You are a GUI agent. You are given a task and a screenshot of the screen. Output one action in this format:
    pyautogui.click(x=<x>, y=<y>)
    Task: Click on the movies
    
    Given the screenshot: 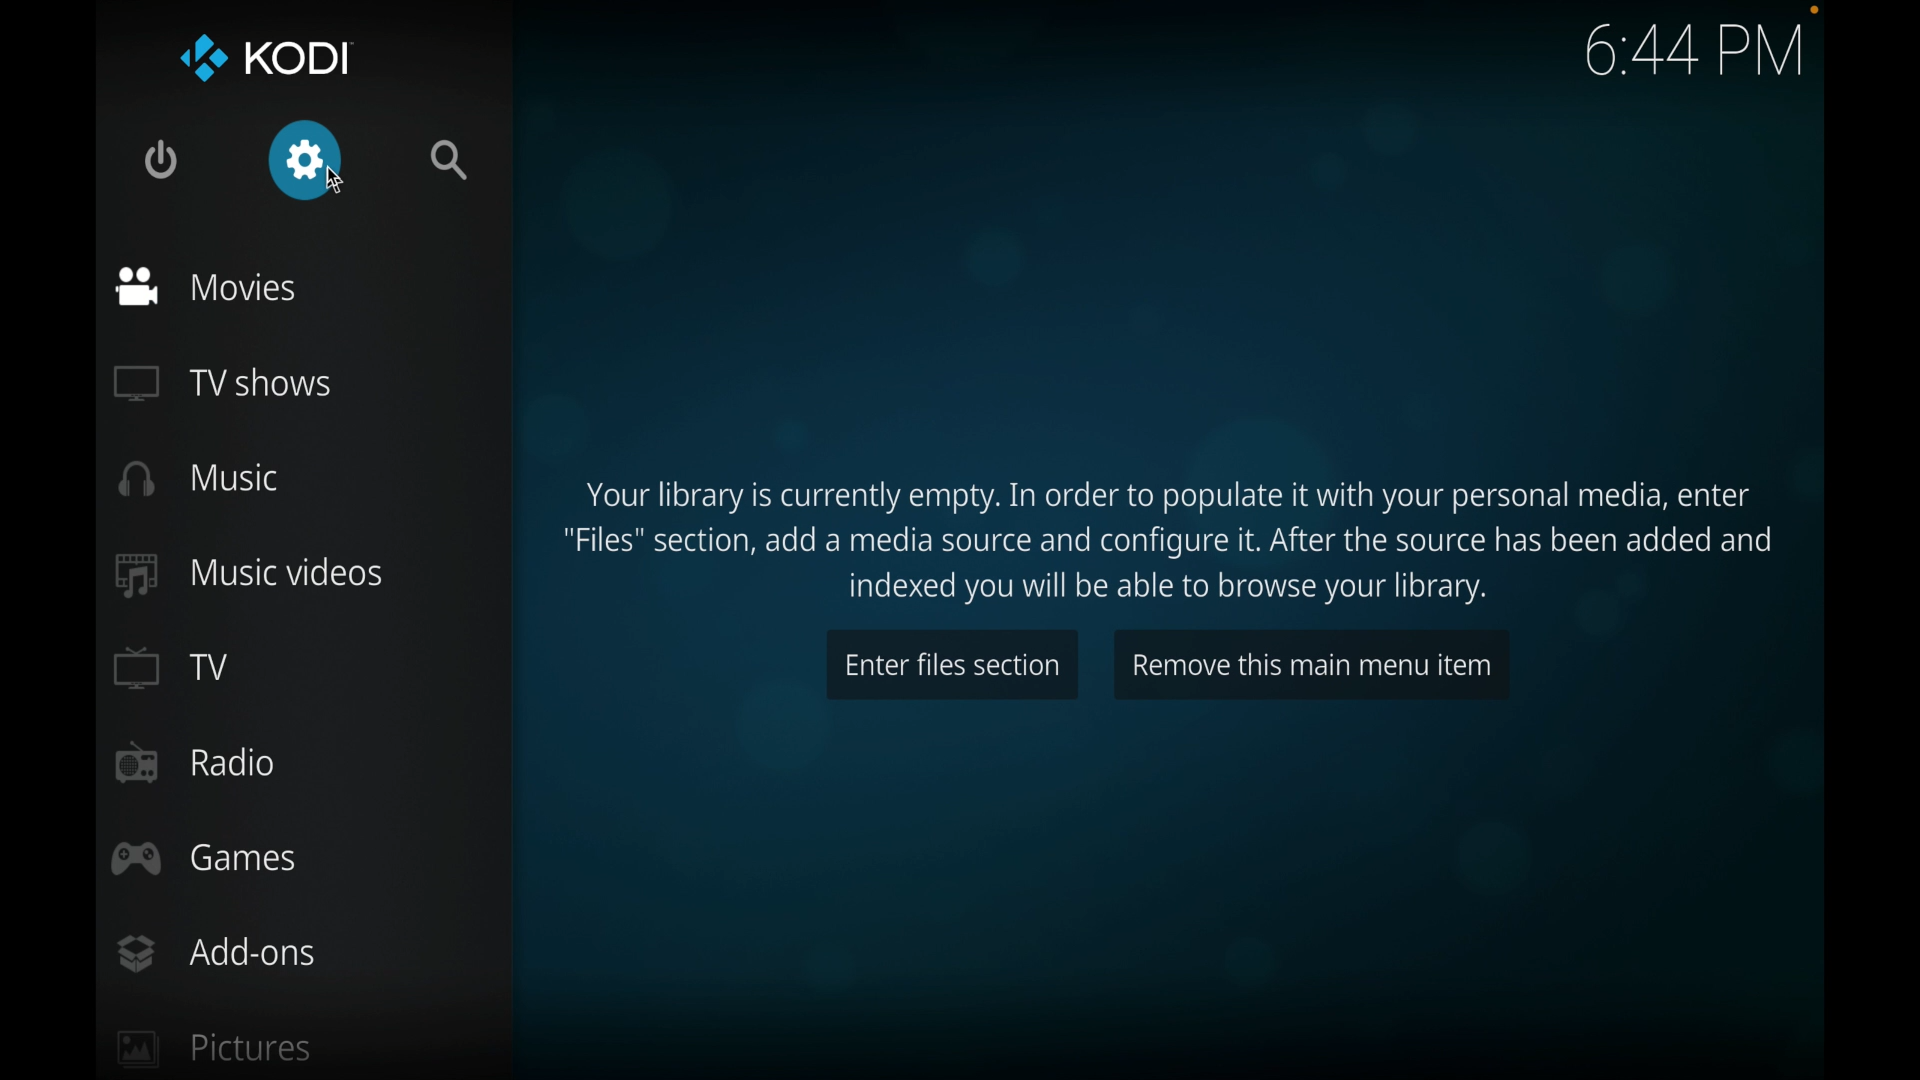 What is the action you would take?
    pyautogui.click(x=206, y=286)
    